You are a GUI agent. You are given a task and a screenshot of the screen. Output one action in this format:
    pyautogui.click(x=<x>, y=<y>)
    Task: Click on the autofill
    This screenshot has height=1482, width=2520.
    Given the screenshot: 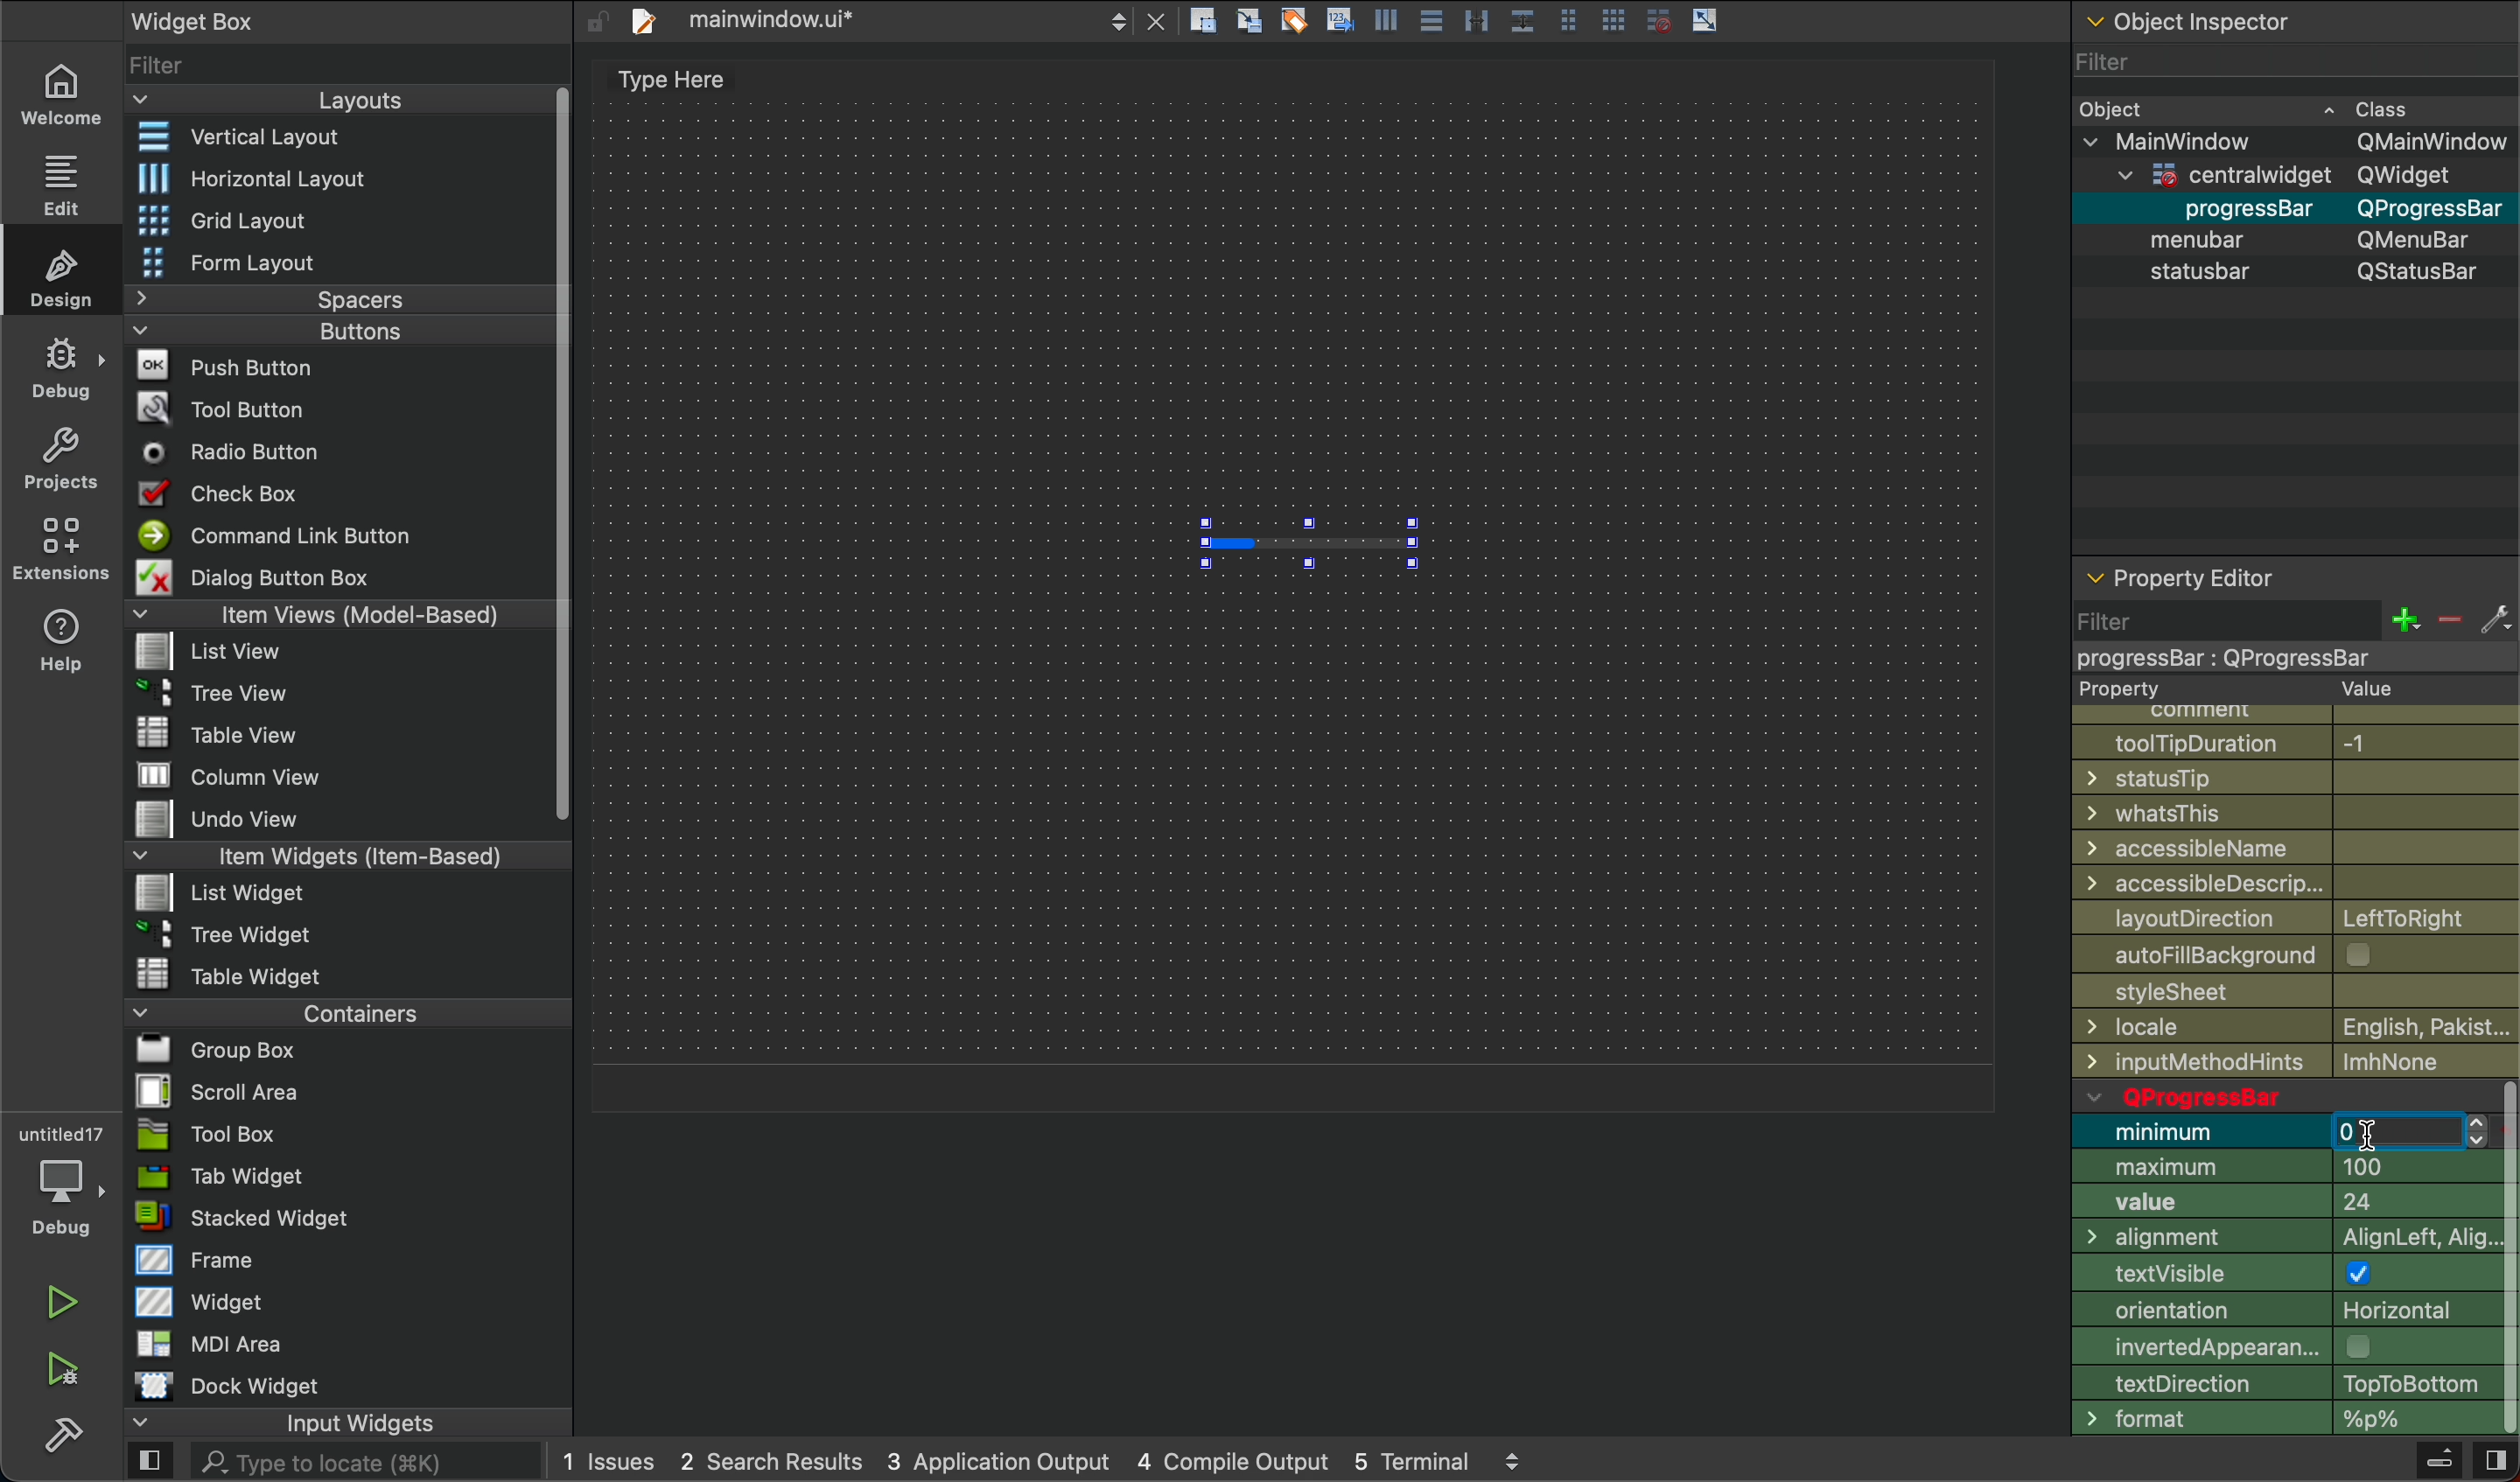 What is the action you would take?
    pyautogui.click(x=2304, y=956)
    